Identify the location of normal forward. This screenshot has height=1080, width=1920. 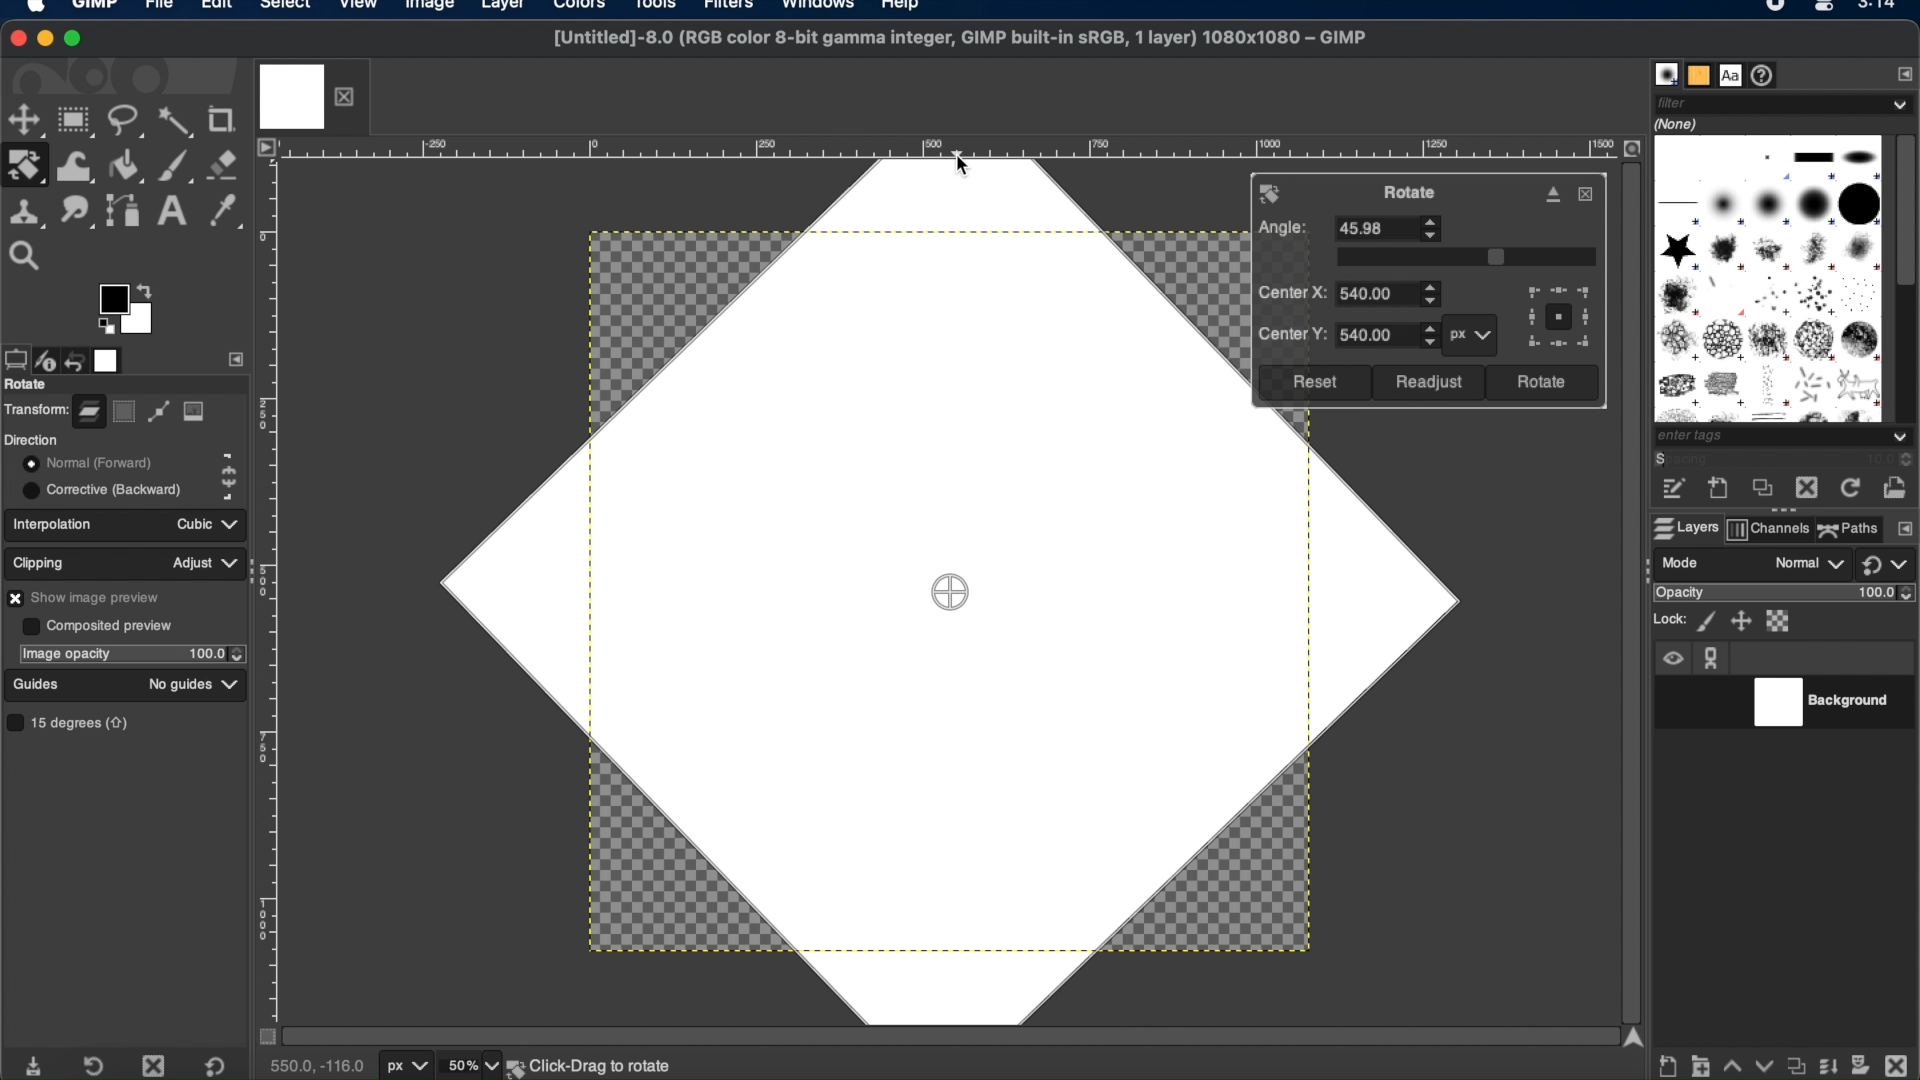
(229, 460).